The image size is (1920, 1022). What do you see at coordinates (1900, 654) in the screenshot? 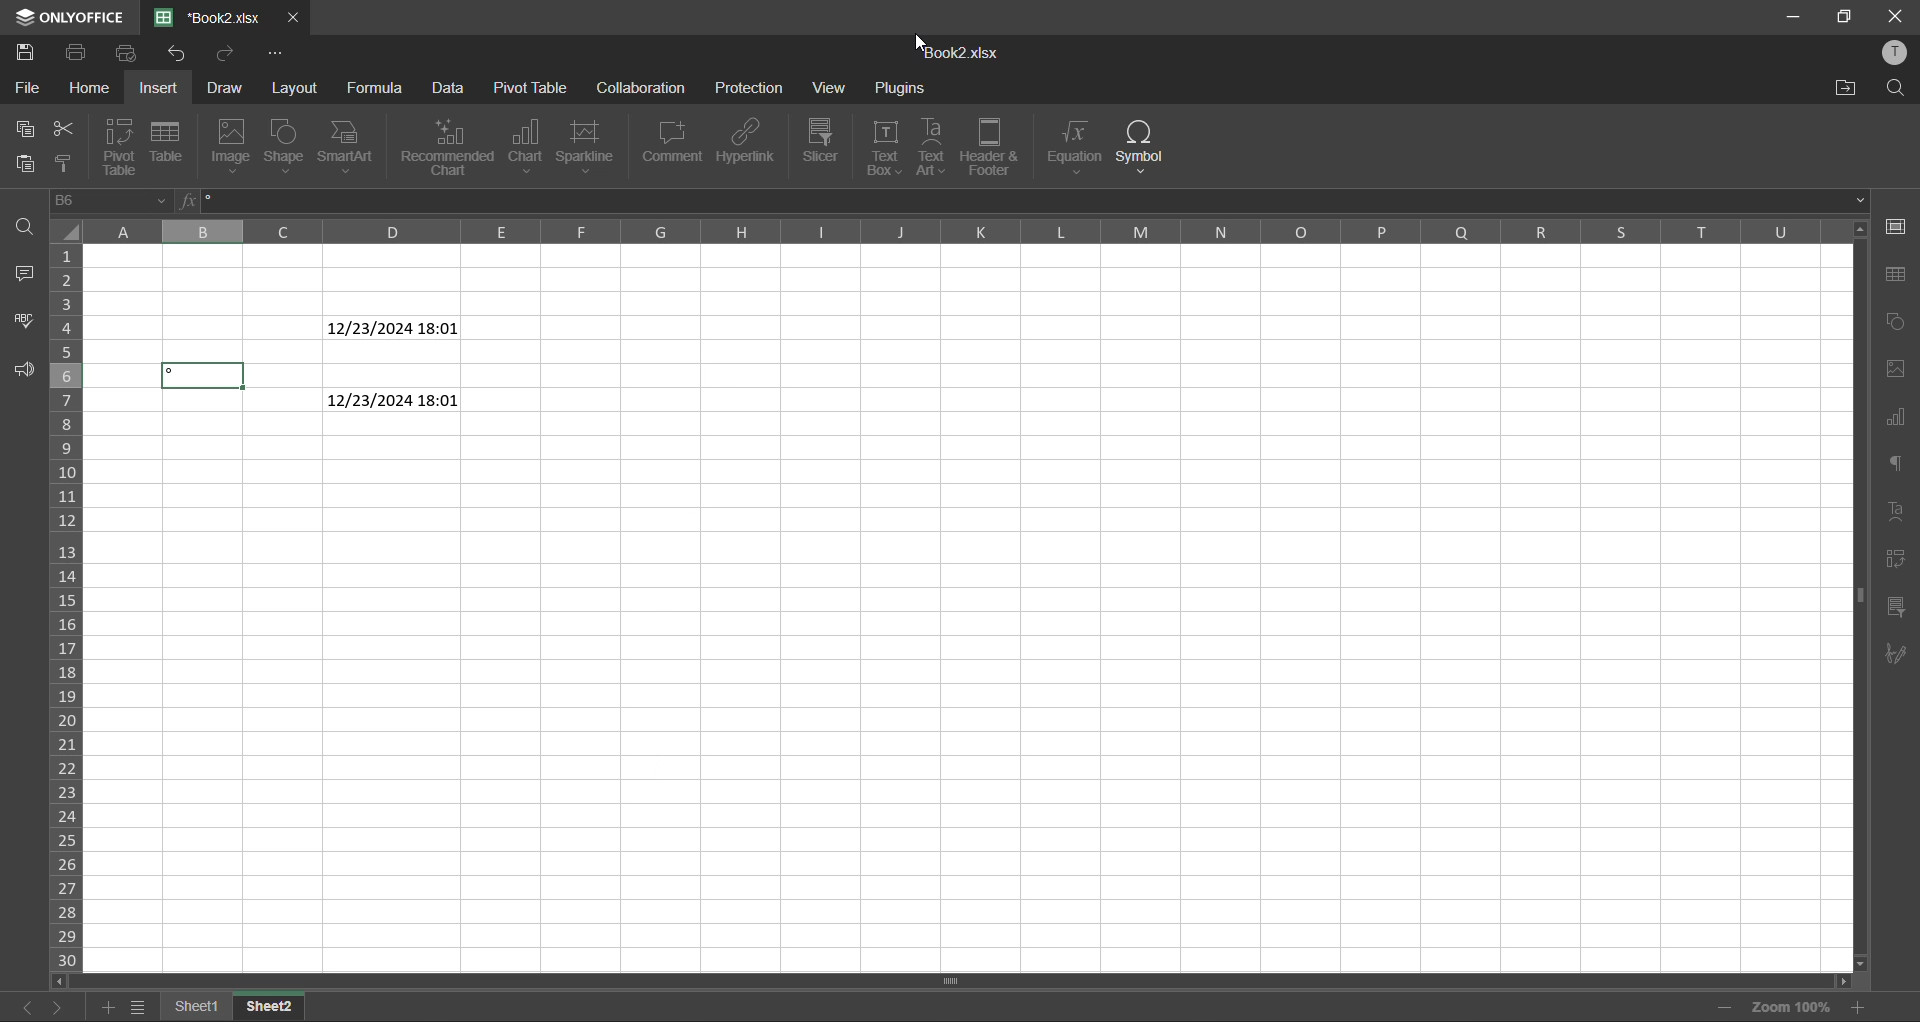
I see `signature` at bounding box center [1900, 654].